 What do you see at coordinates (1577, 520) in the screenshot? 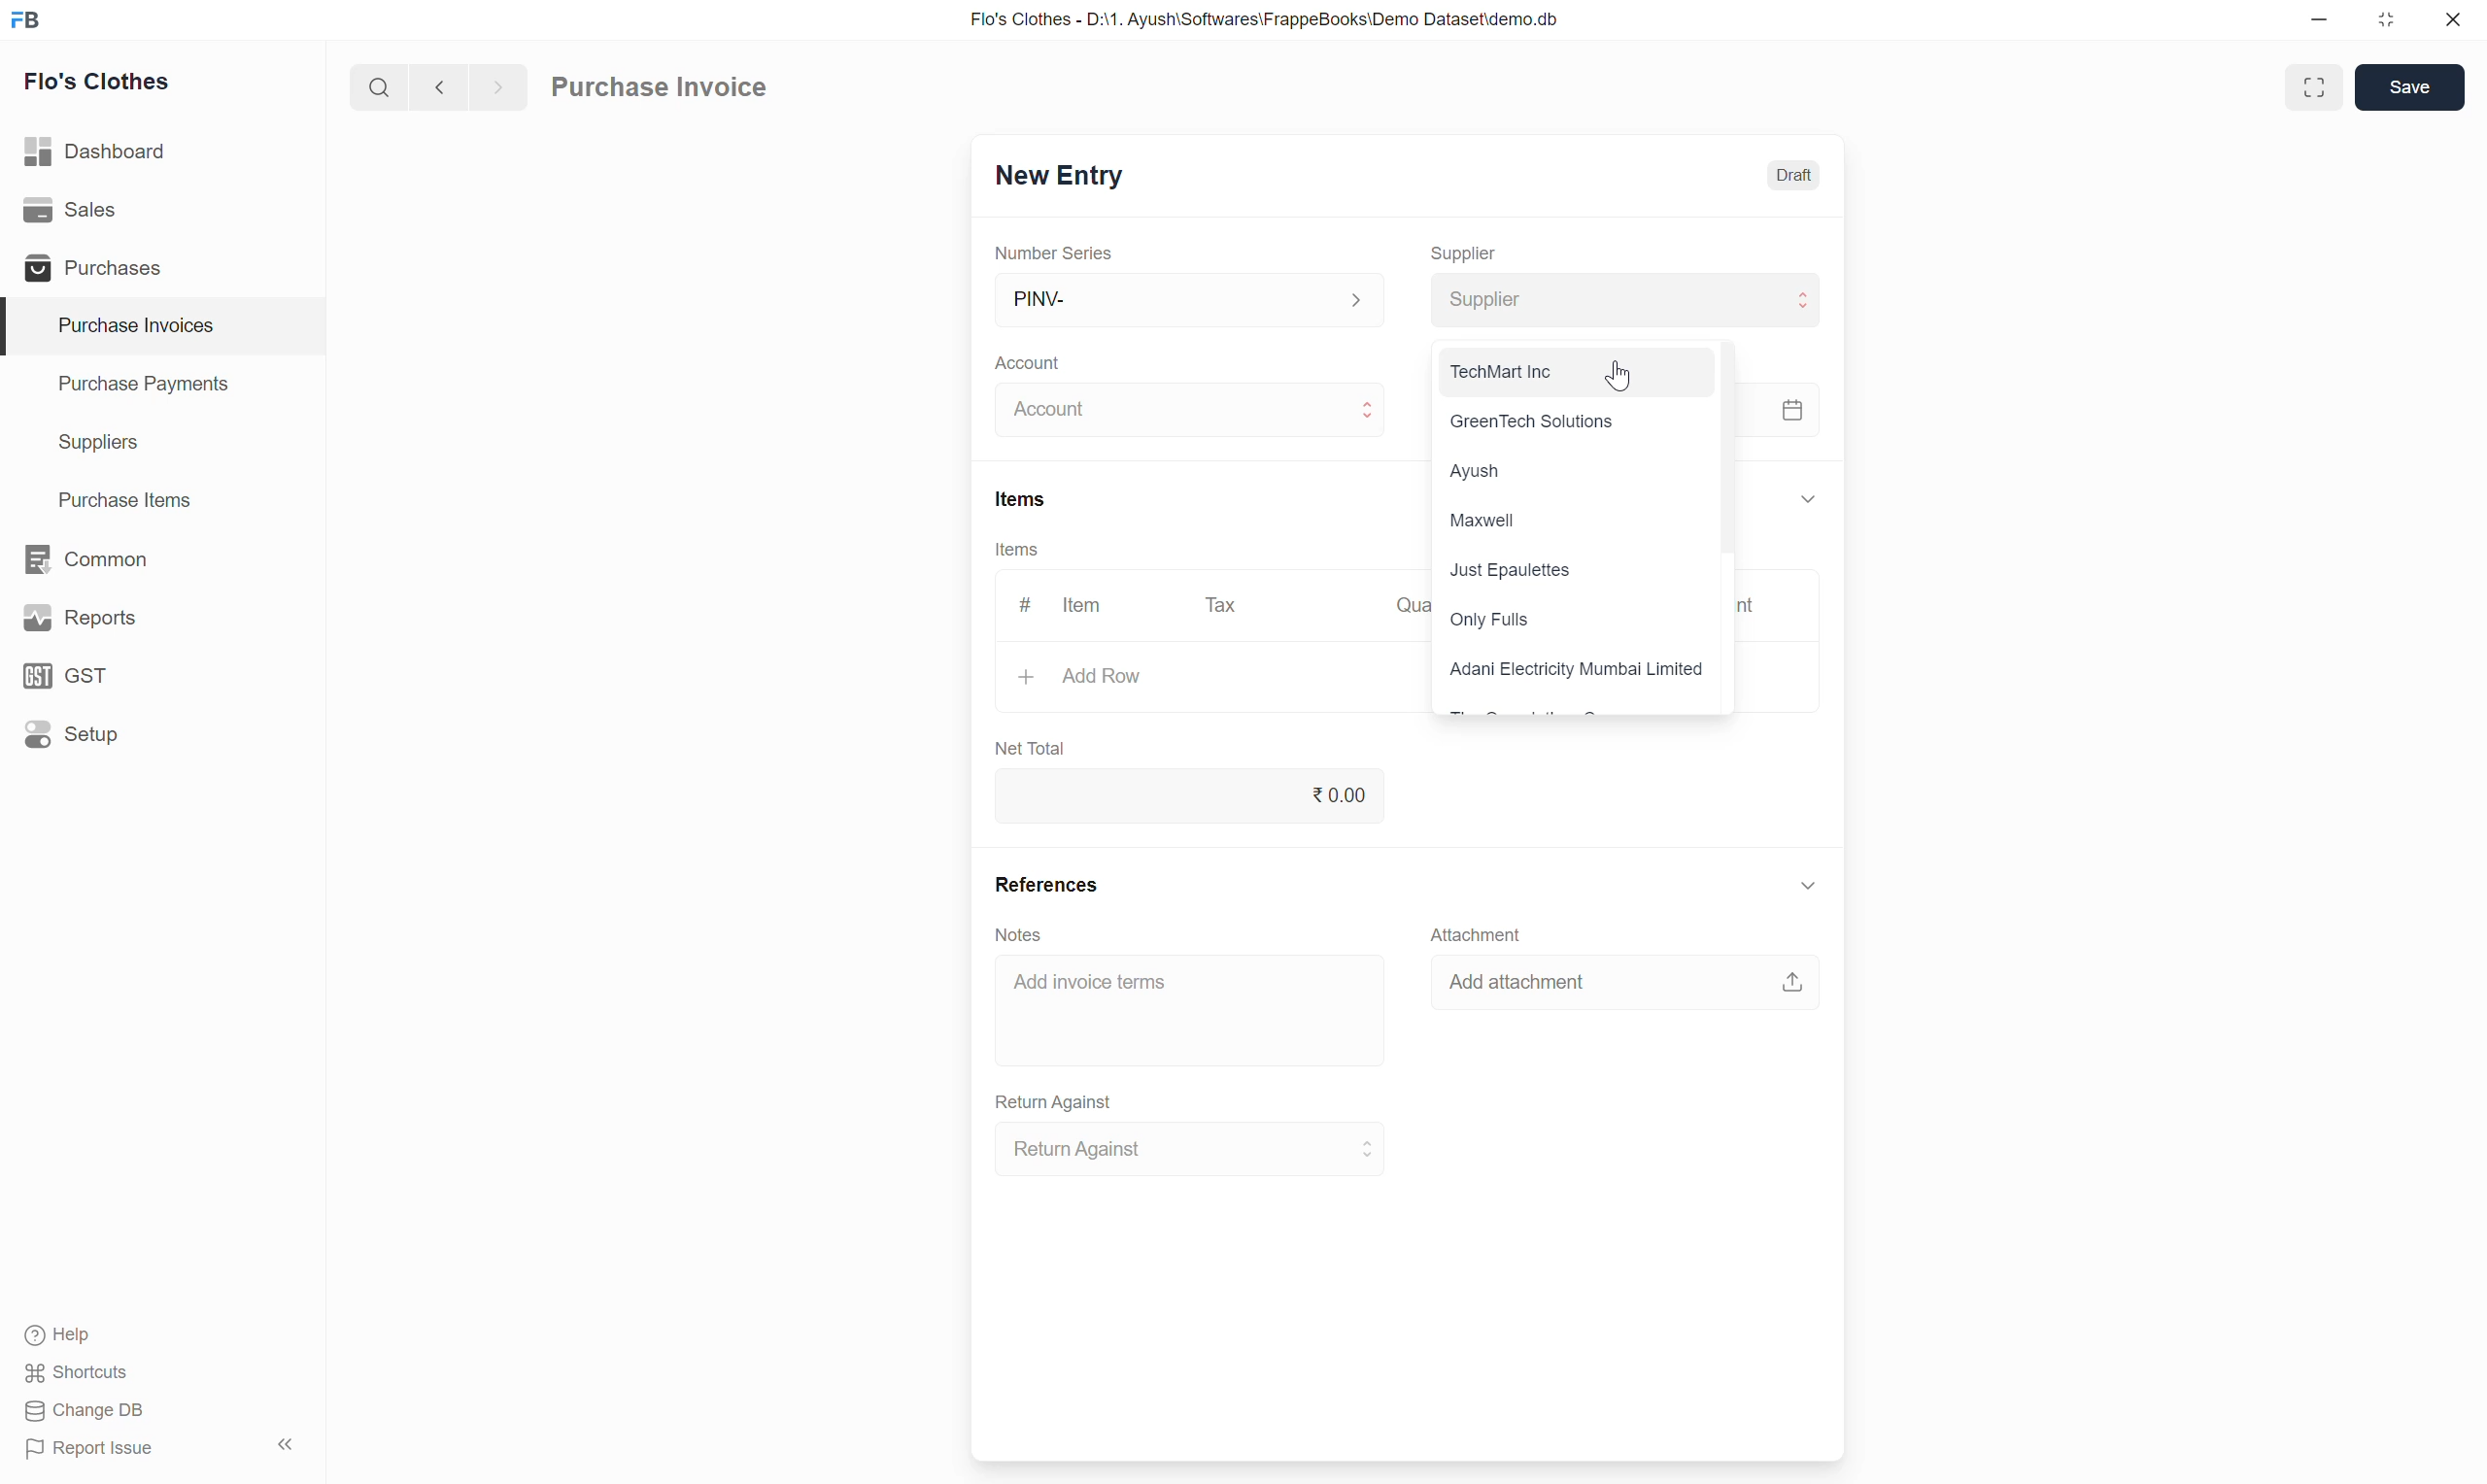
I see `Maxwell` at bounding box center [1577, 520].